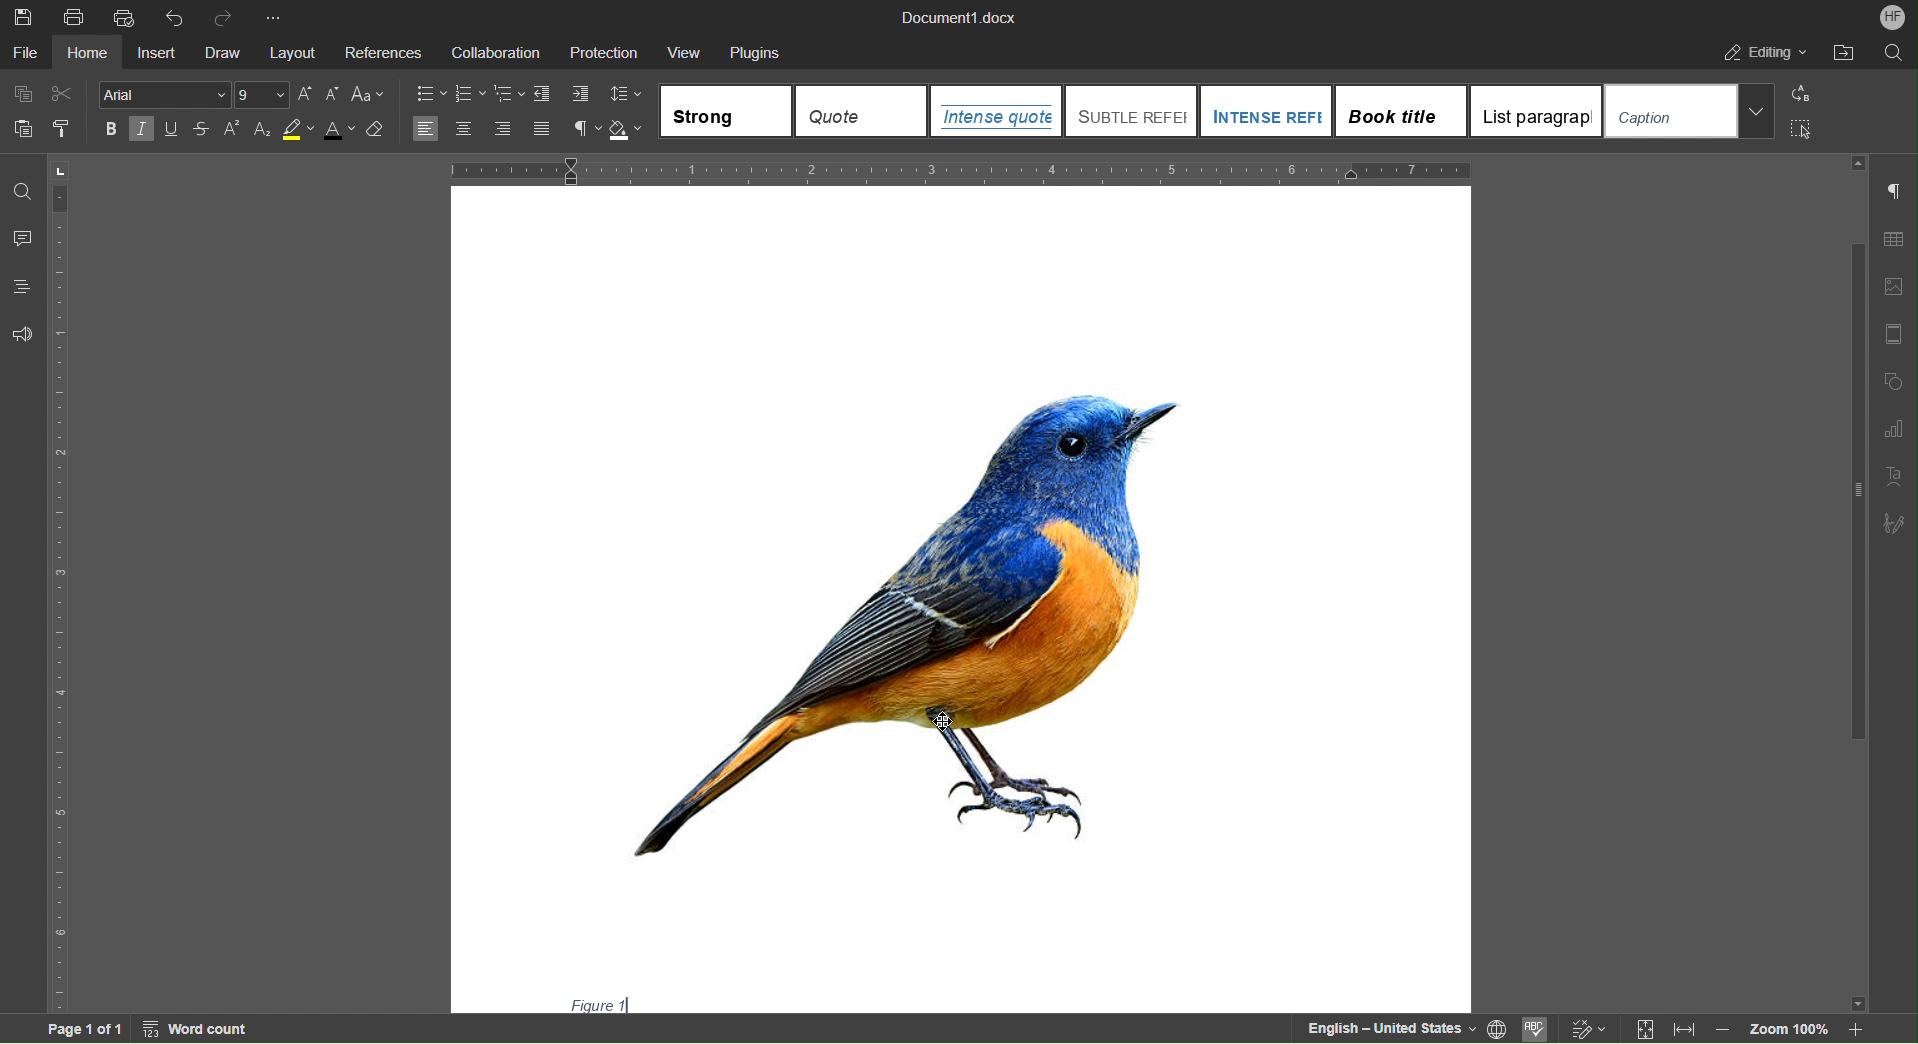 This screenshot has height=1044, width=1918. Describe the element at coordinates (231, 129) in the screenshot. I see `Superscript` at that location.